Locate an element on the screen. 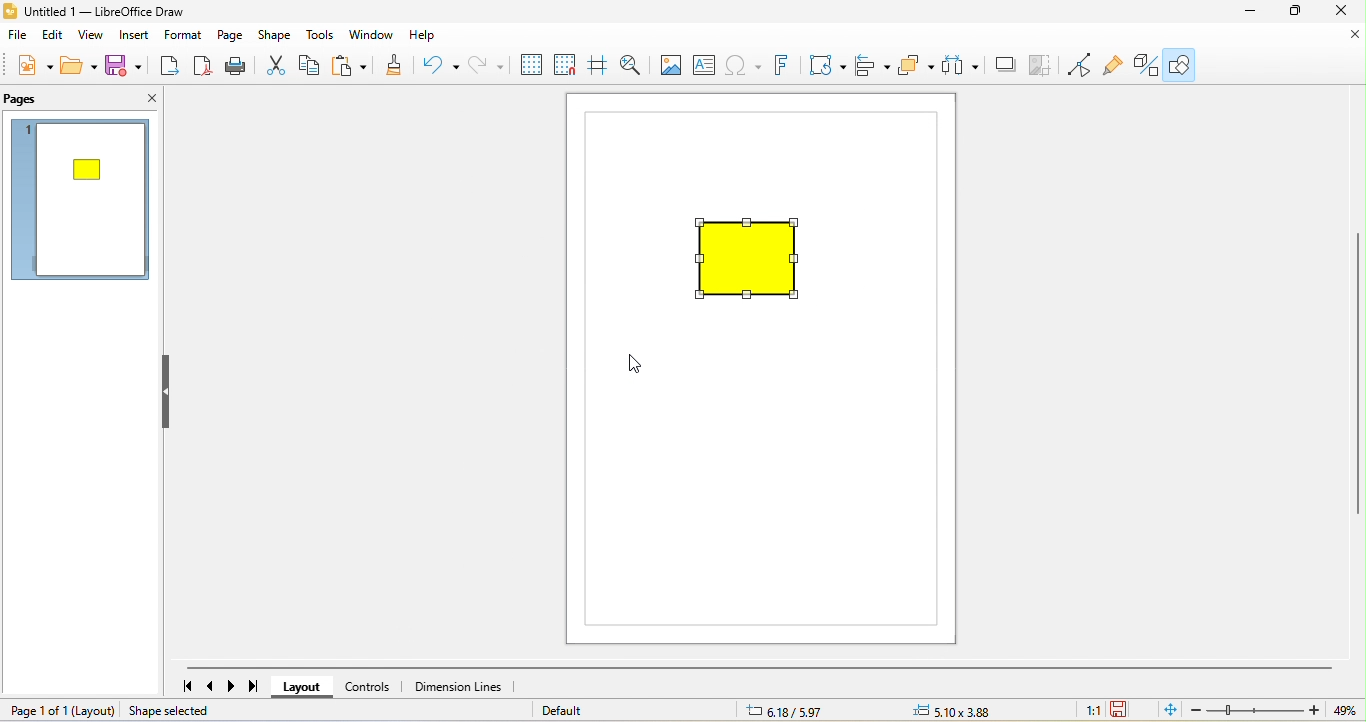  align object is located at coordinates (874, 67).